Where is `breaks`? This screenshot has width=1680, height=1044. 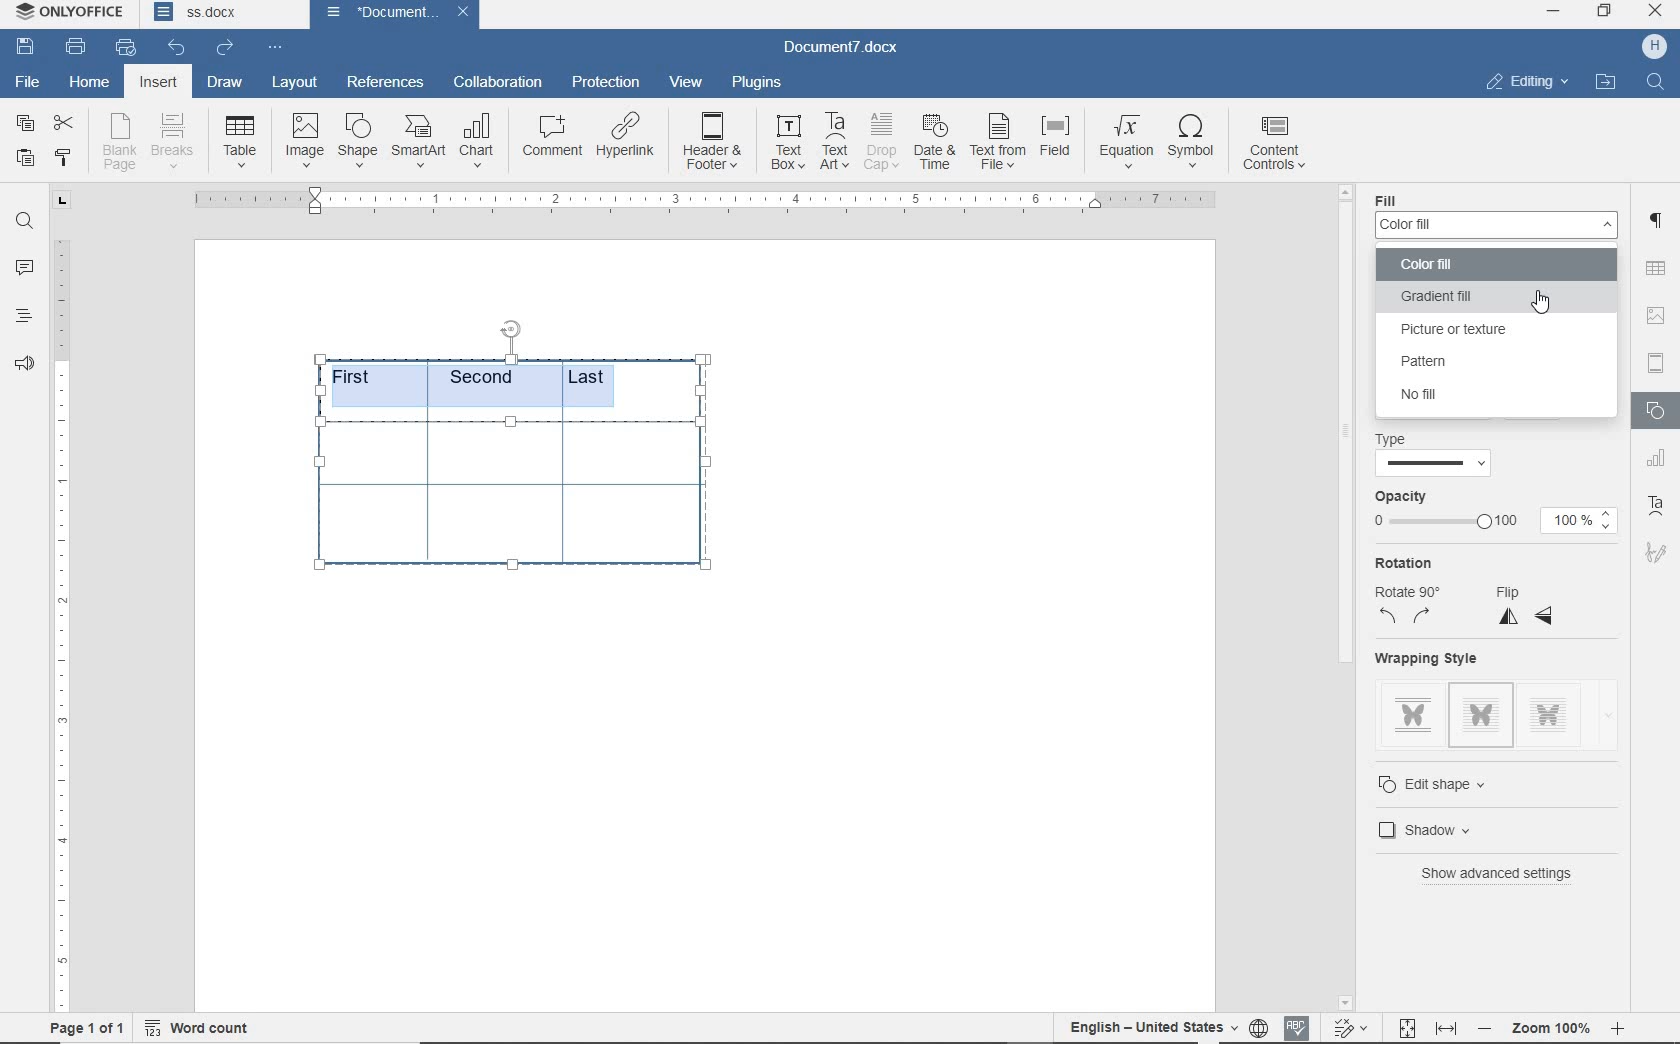
breaks is located at coordinates (176, 141).